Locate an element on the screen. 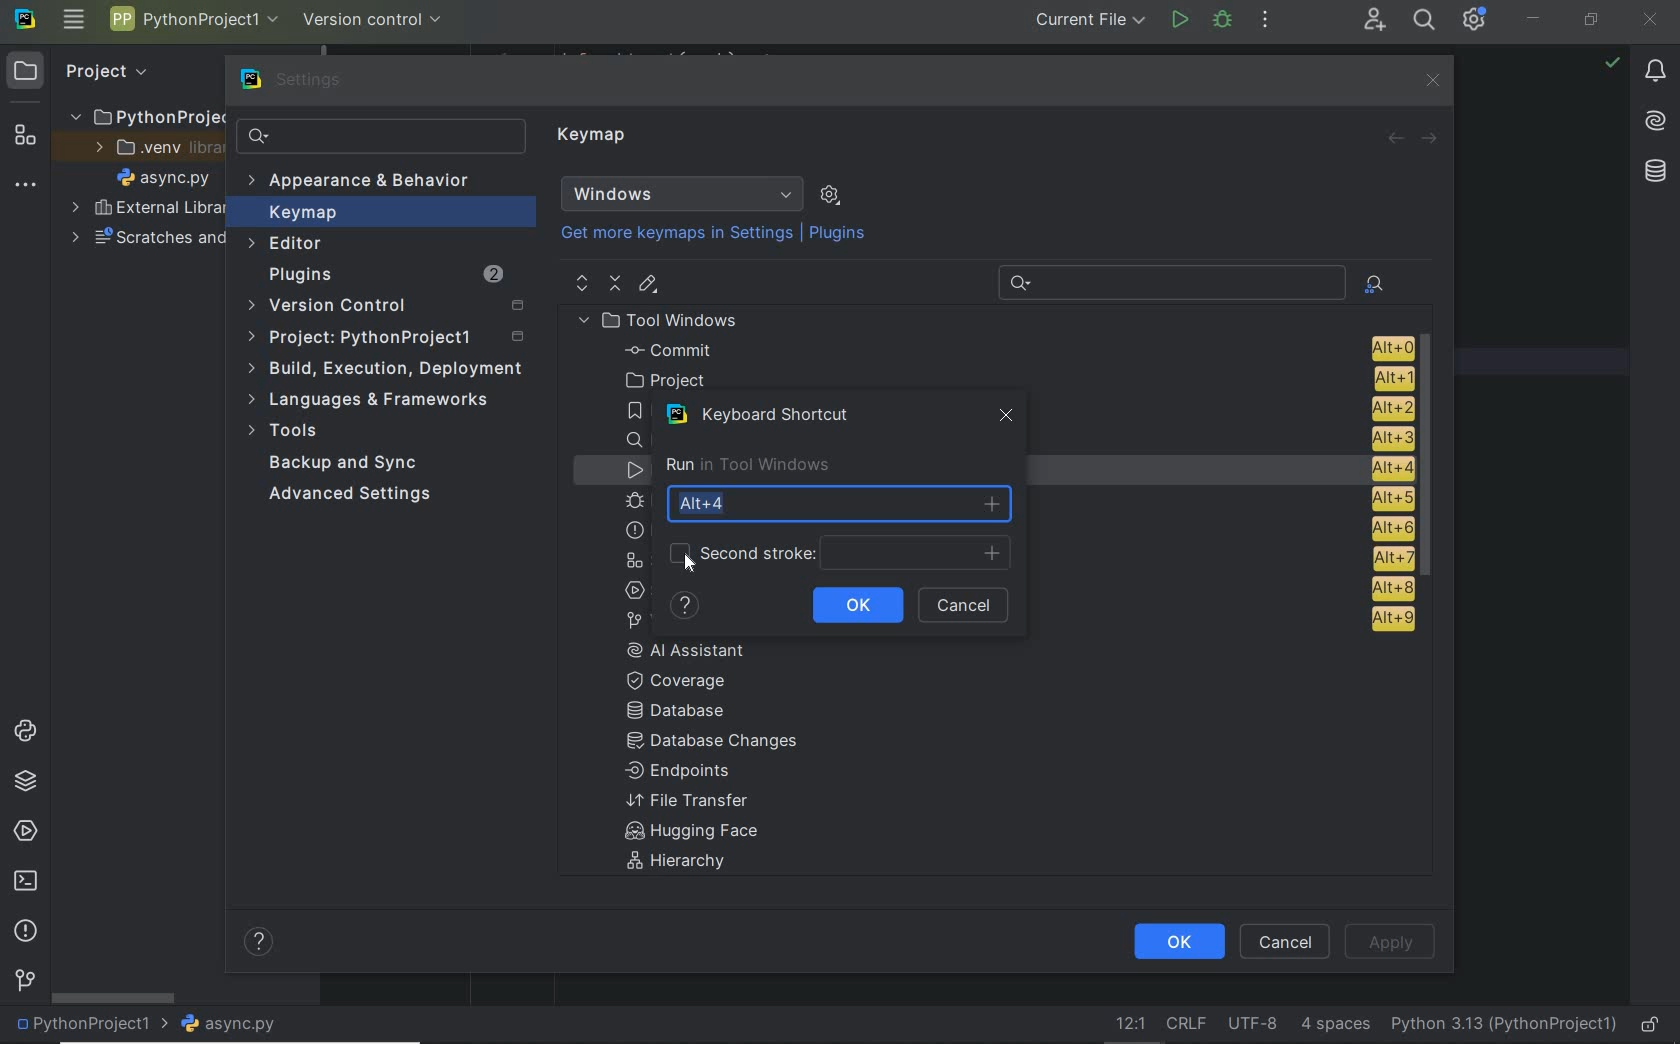 The height and width of the screenshot is (1044, 1680). project is located at coordinates (1013, 379).